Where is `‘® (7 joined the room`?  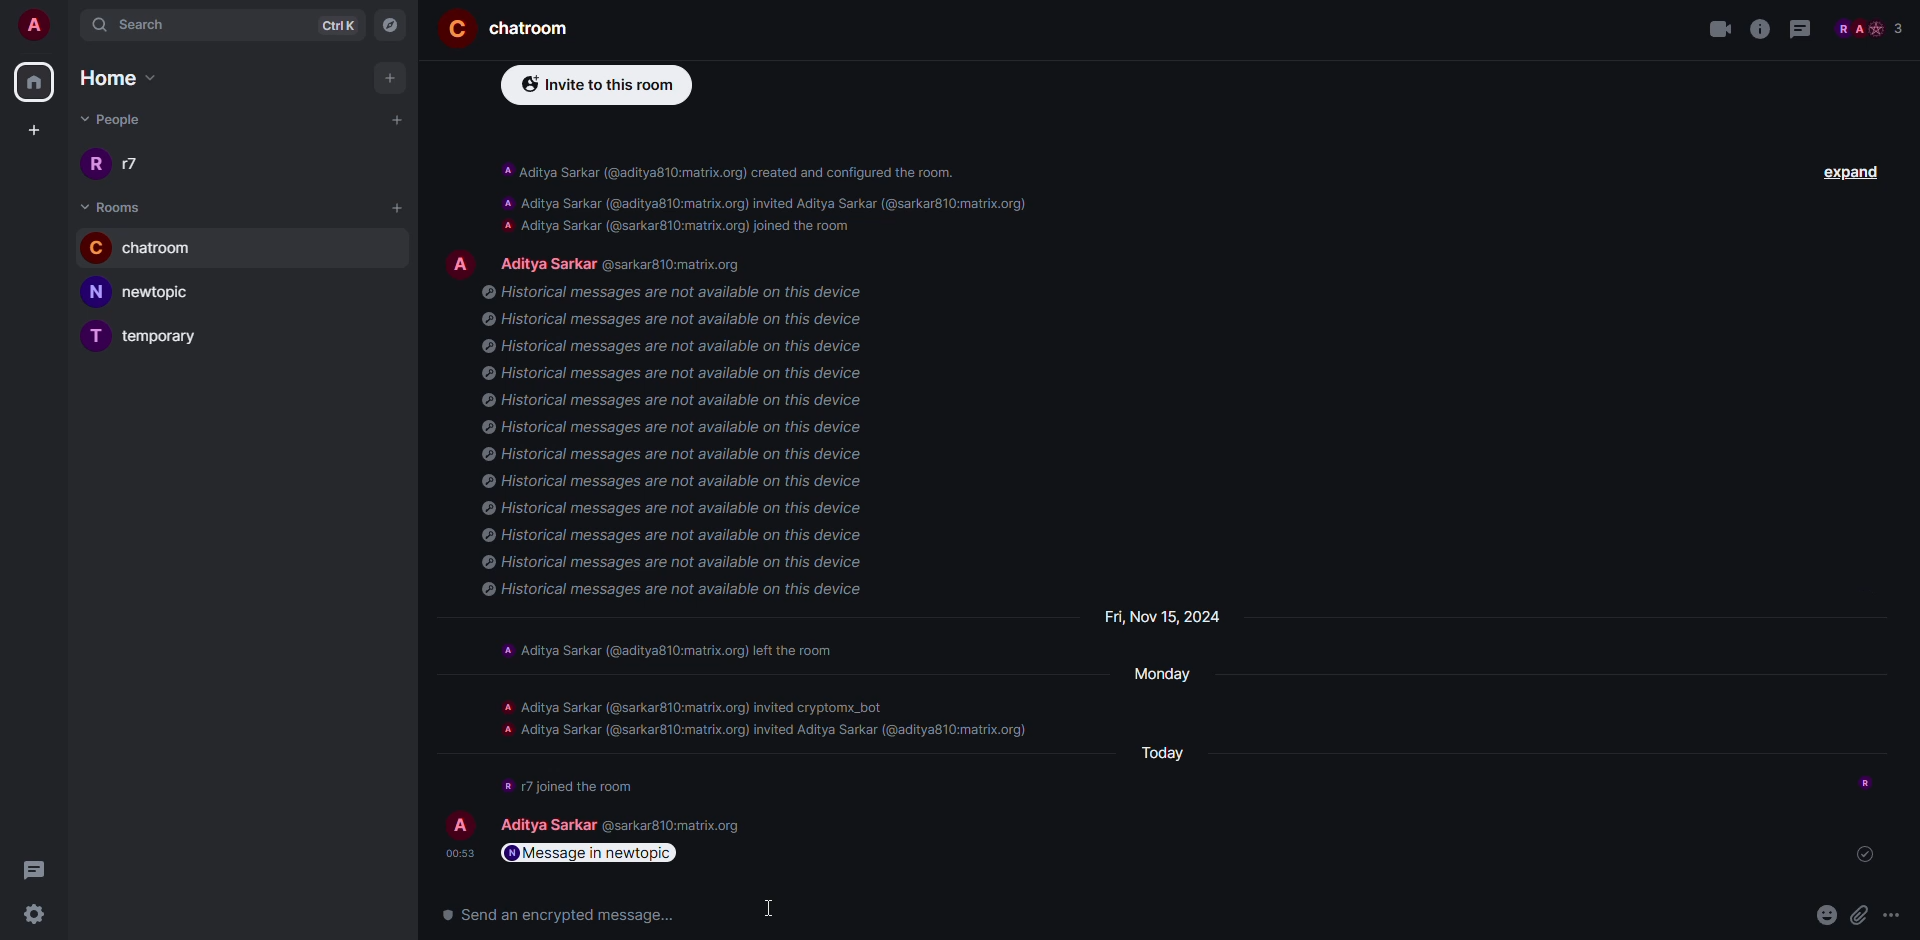 ‘® (7 joined the room is located at coordinates (568, 785).